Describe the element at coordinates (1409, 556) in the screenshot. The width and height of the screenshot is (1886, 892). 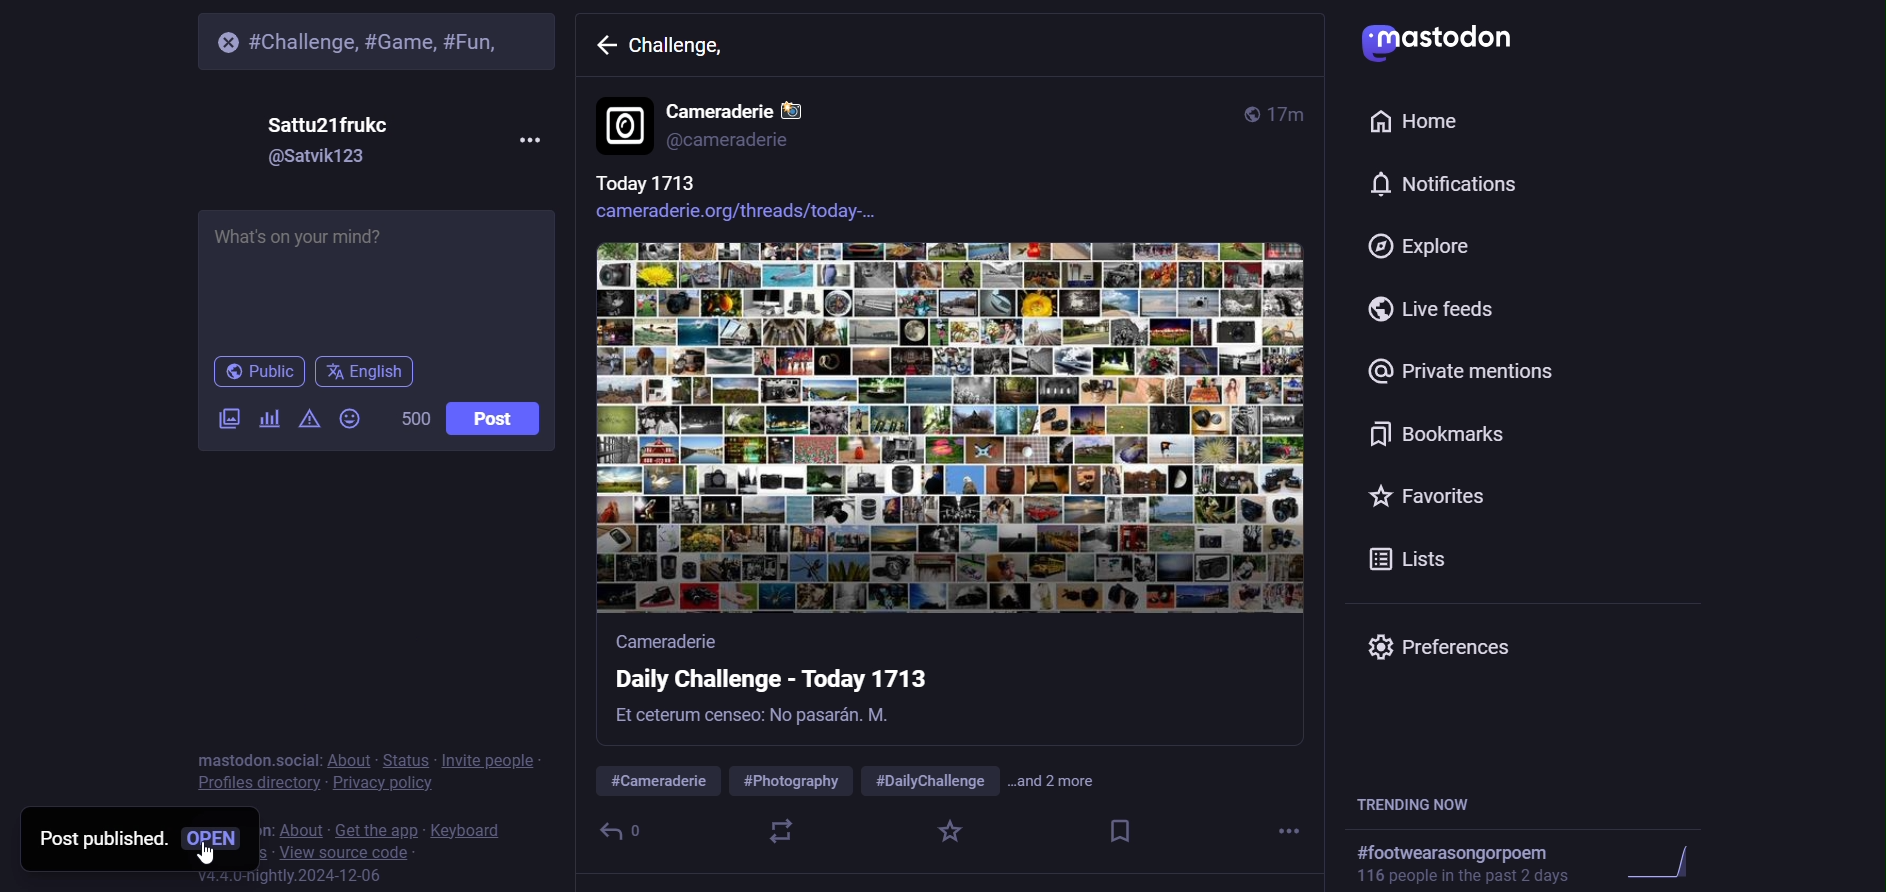
I see `lists` at that location.